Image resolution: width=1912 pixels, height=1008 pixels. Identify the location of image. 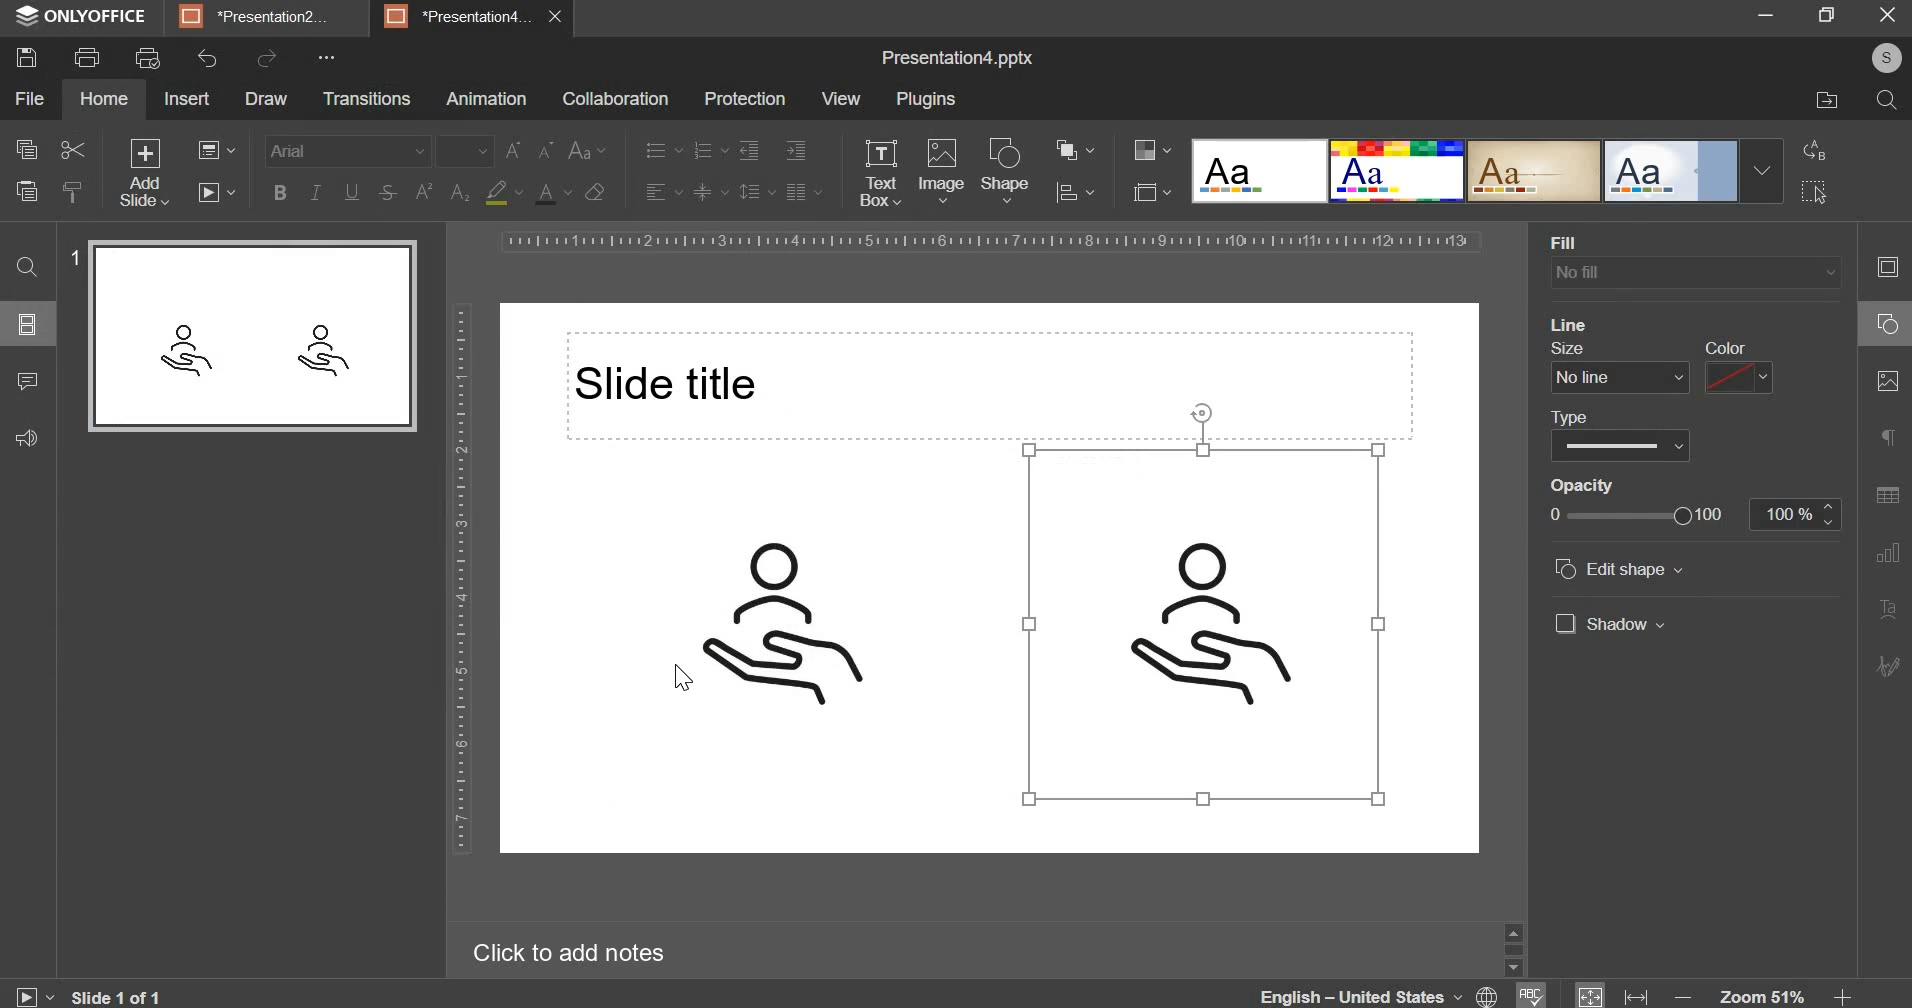
(776, 624).